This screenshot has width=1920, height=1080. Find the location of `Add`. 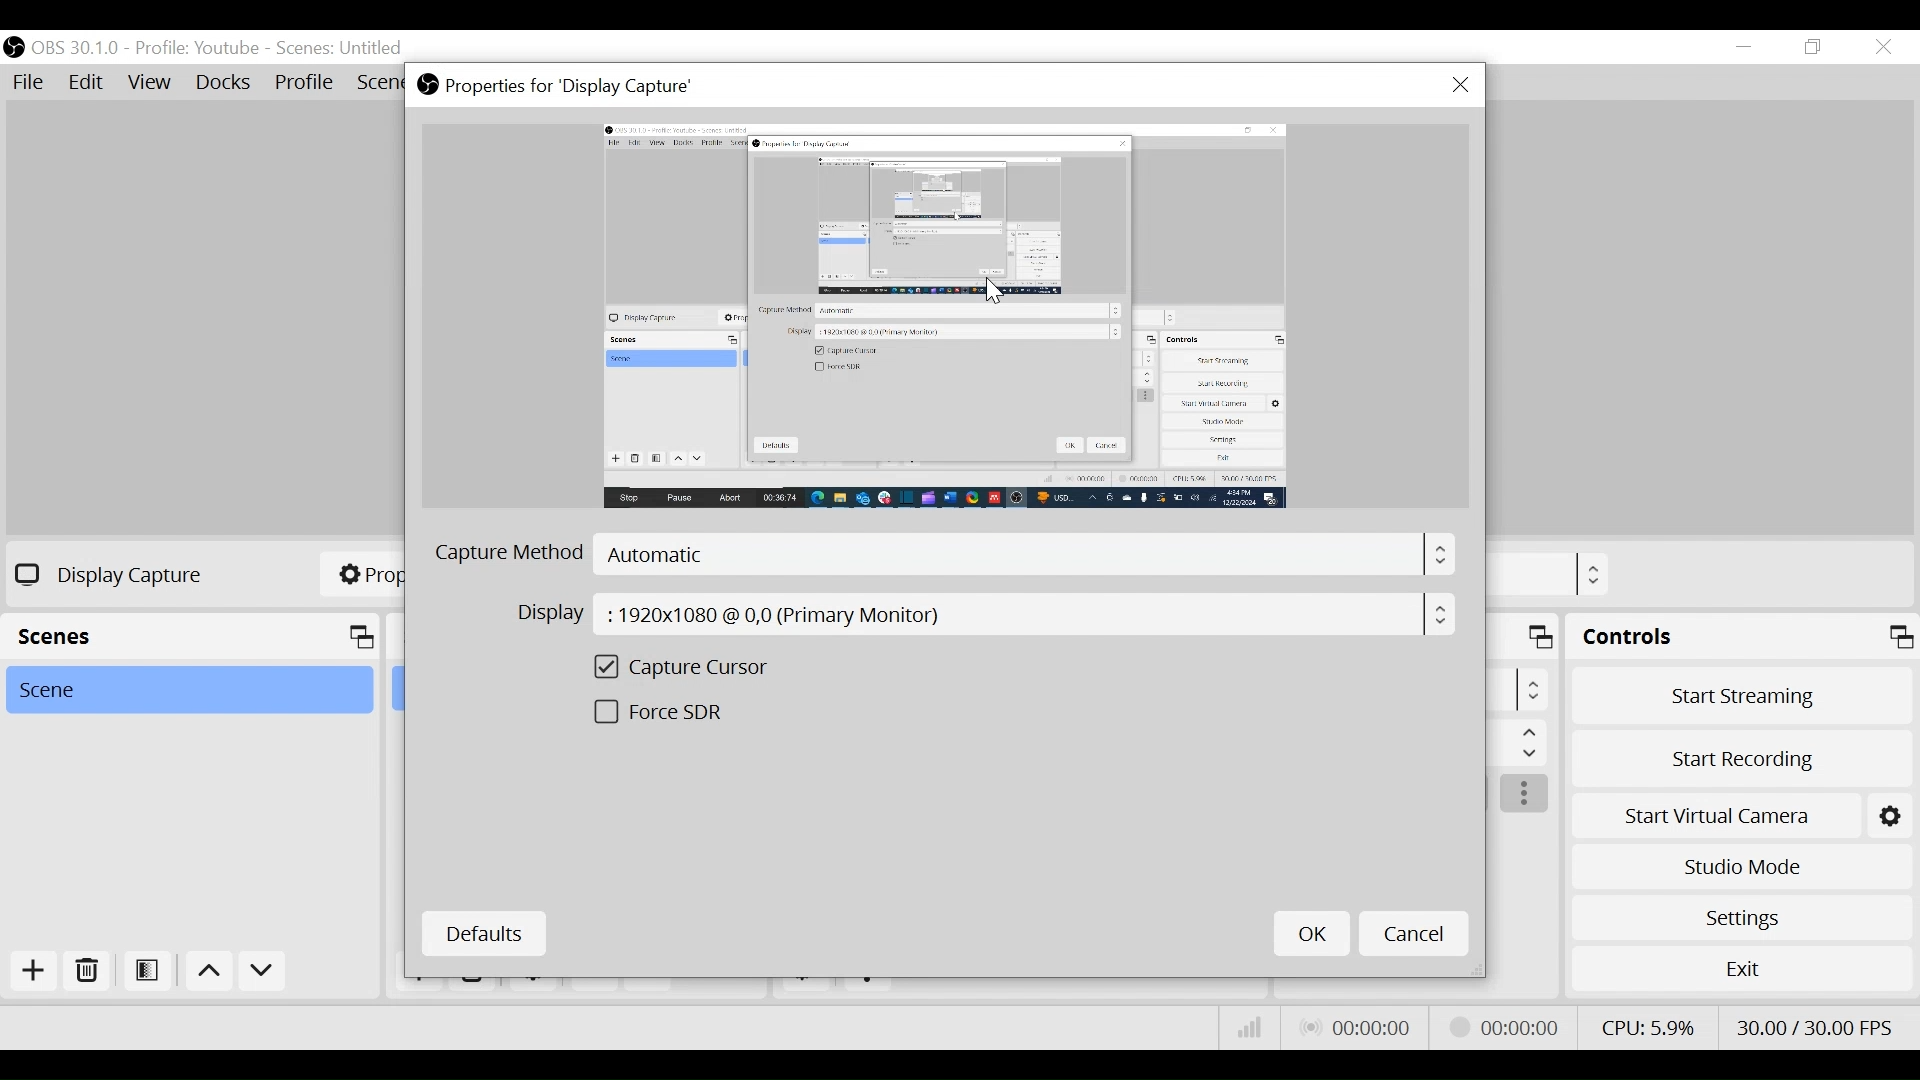

Add is located at coordinates (35, 973).